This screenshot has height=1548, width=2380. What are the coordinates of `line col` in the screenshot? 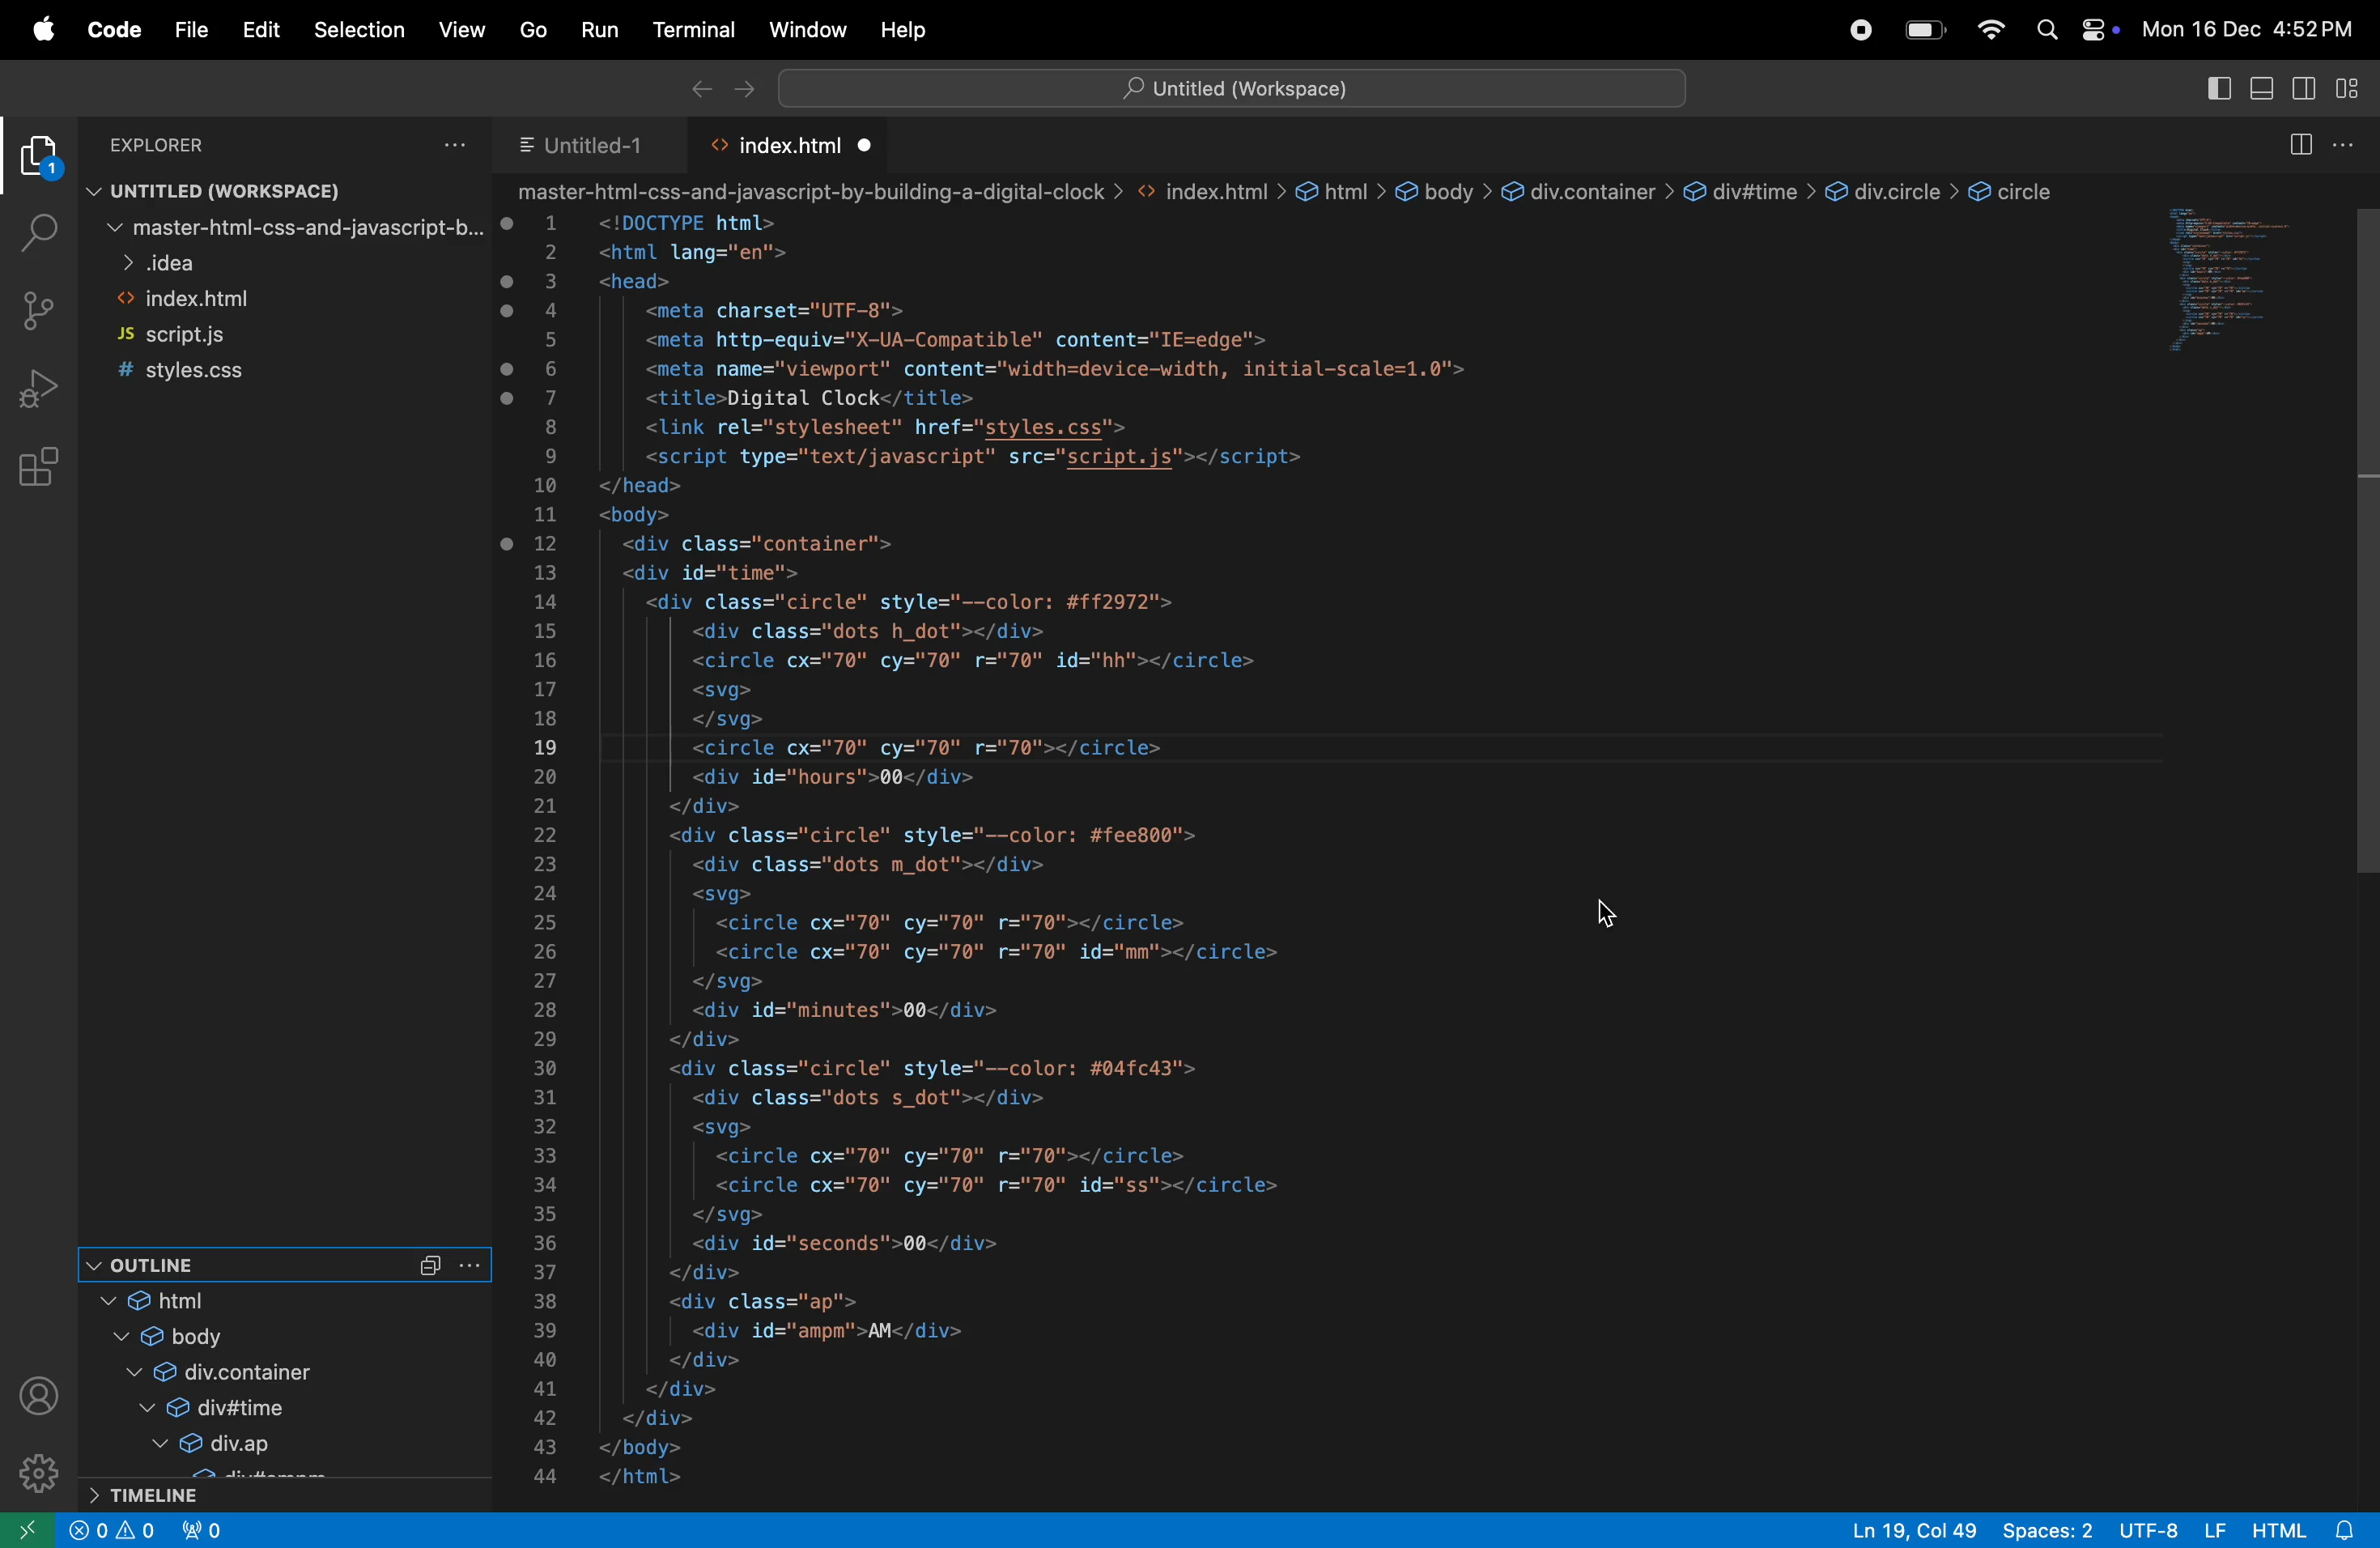 It's located at (1910, 1529).